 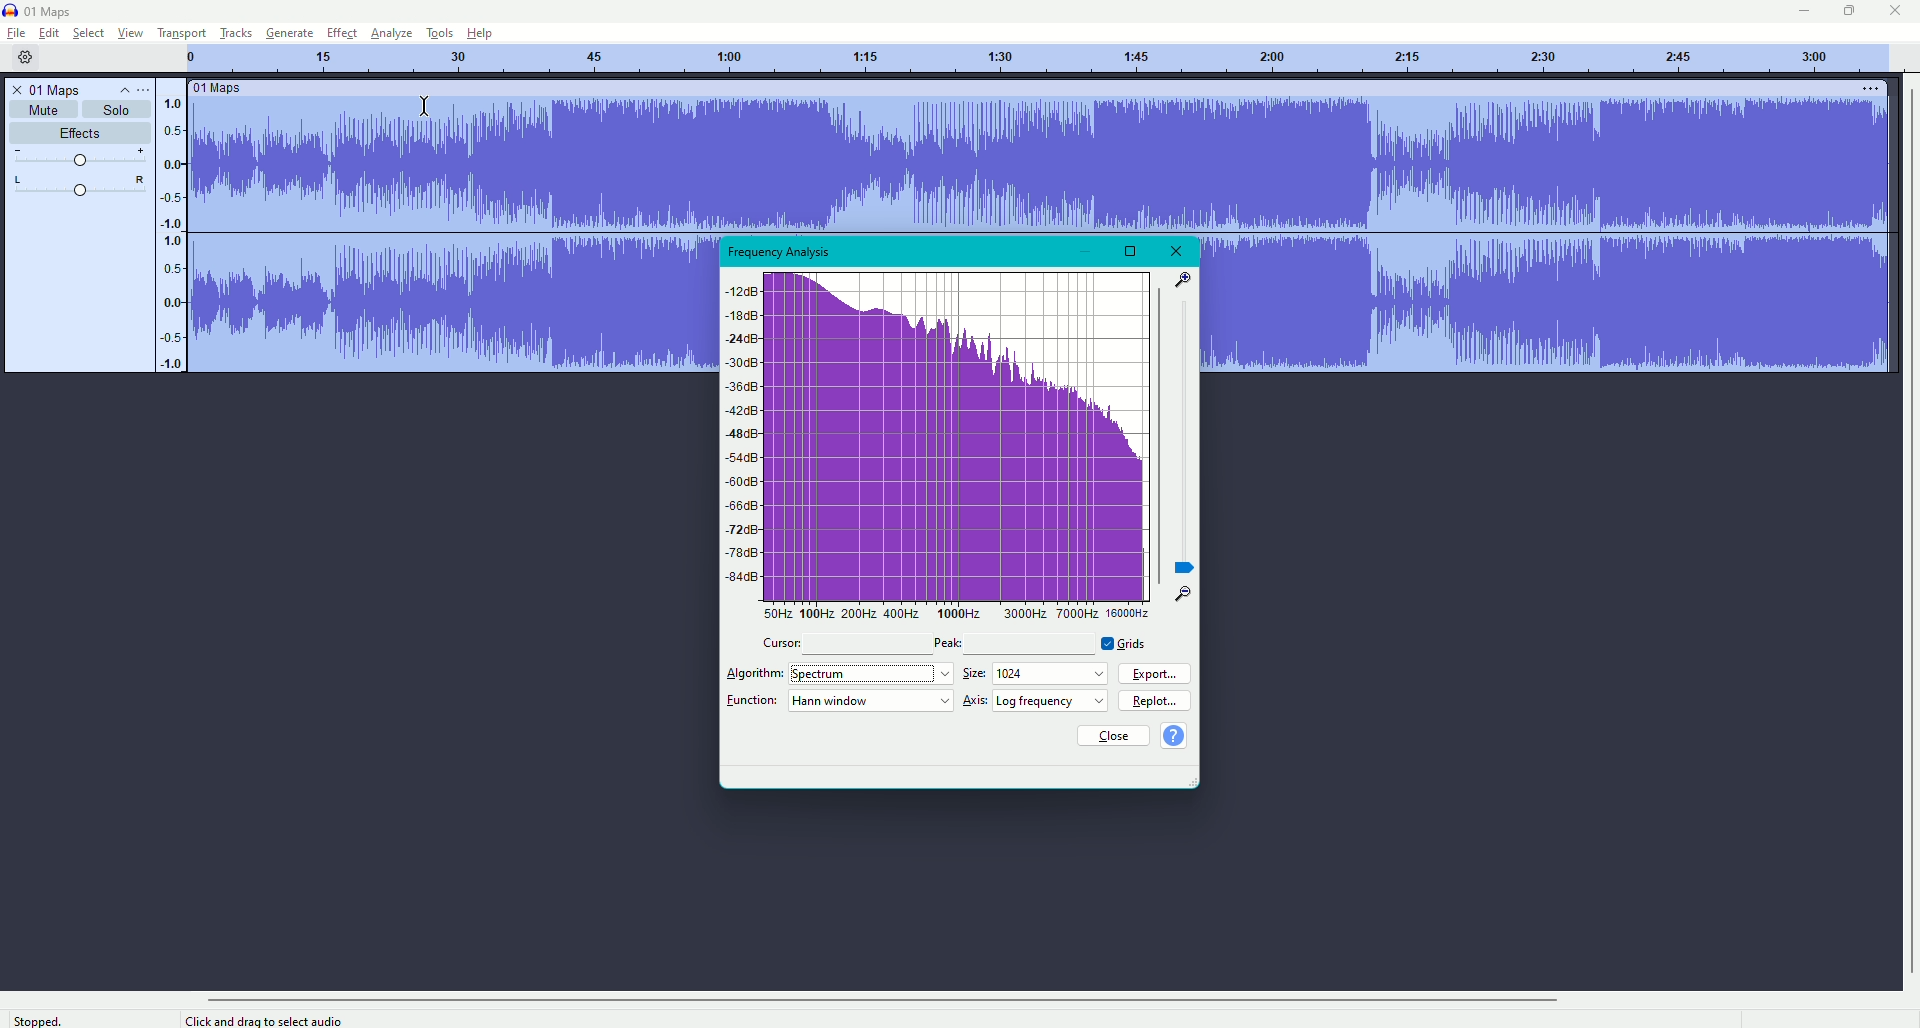 What do you see at coordinates (1545, 228) in the screenshot?
I see `sound track` at bounding box center [1545, 228].